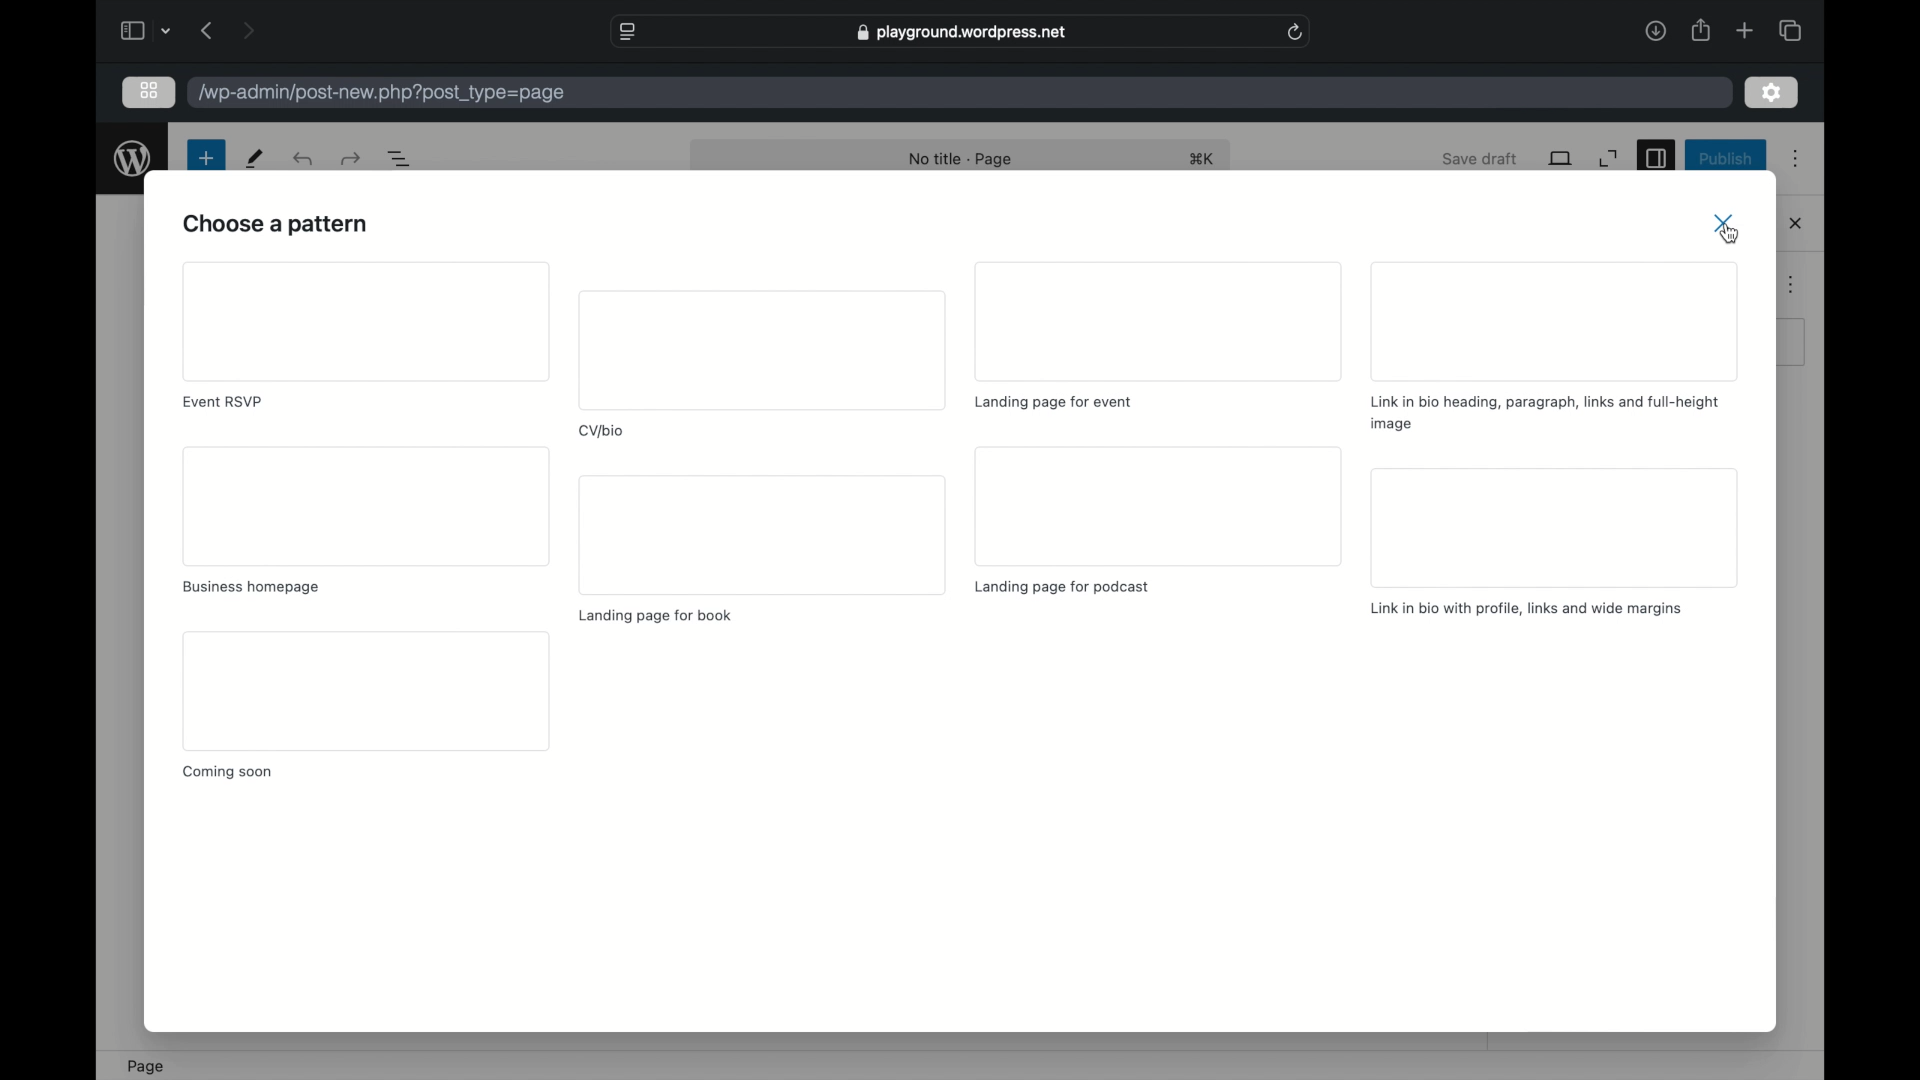 This screenshot has height=1080, width=1920. What do you see at coordinates (1529, 609) in the screenshot?
I see `link in bio with profile, links and wide margins` at bounding box center [1529, 609].